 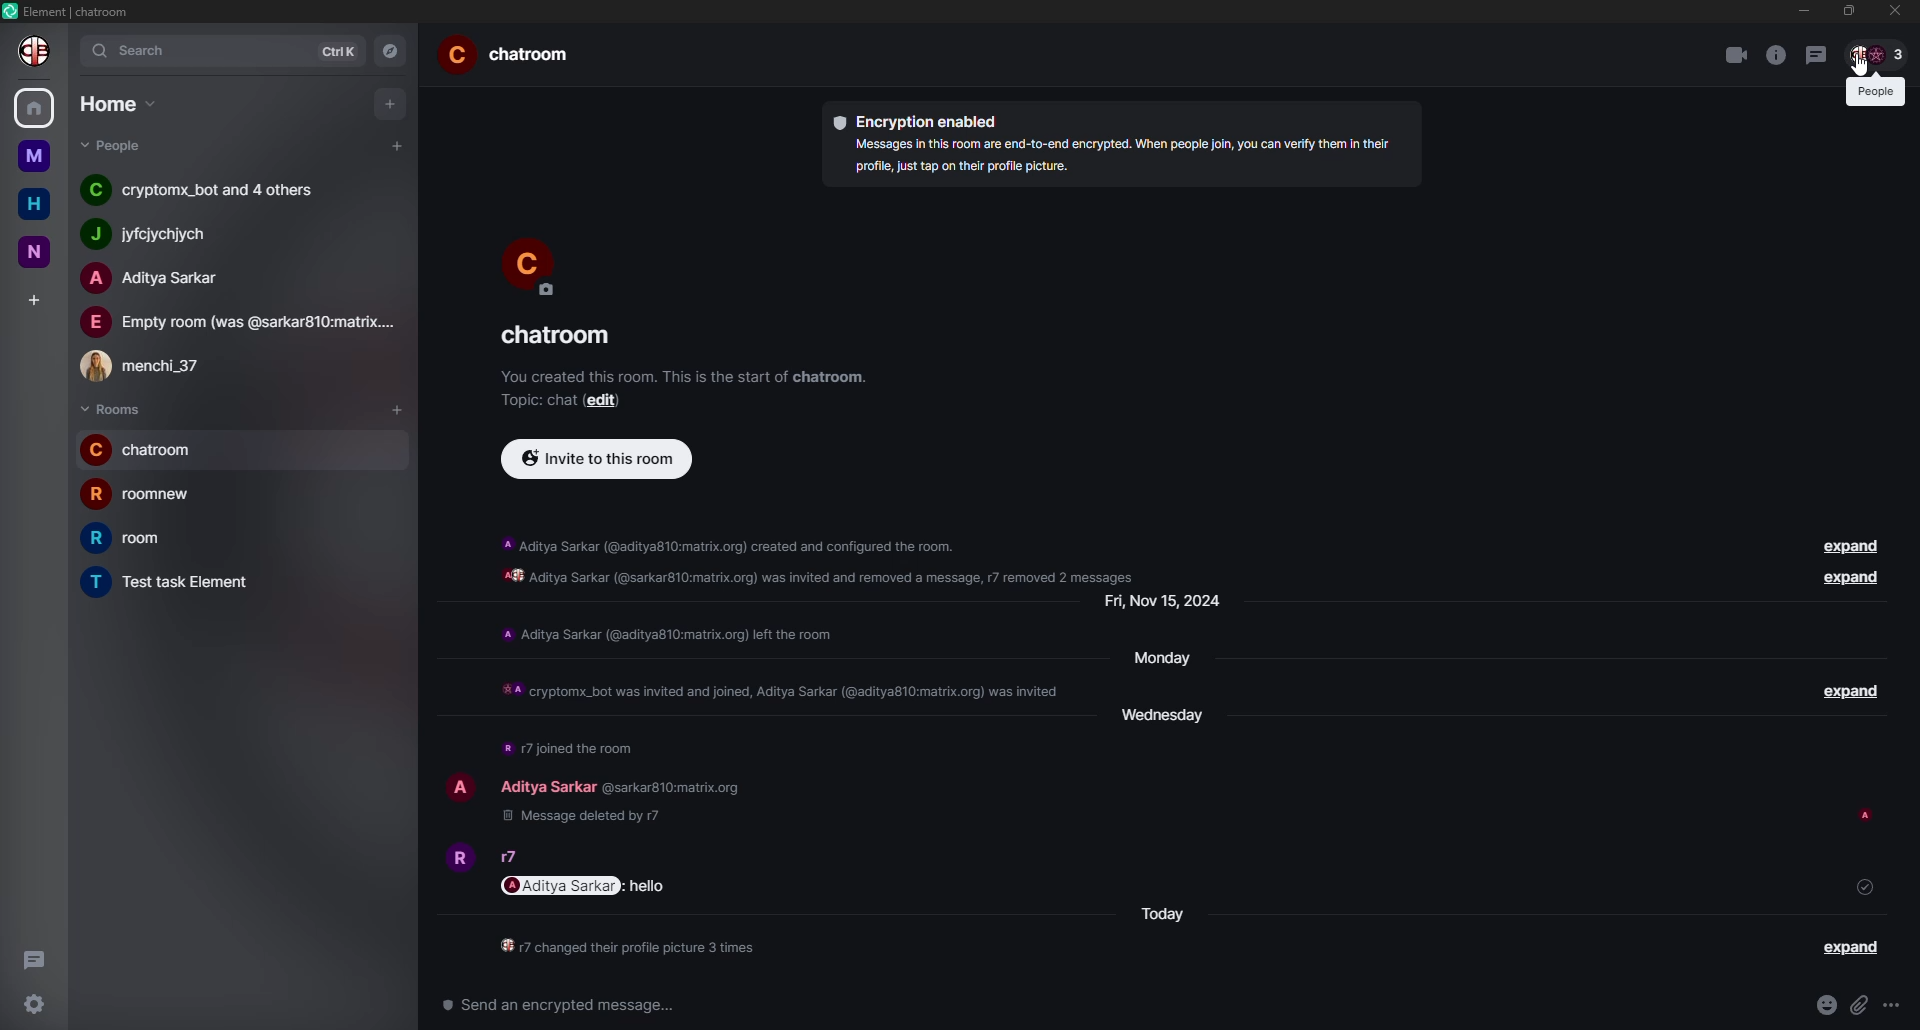 What do you see at coordinates (1172, 605) in the screenshot?
I see `day` at bounding box center [1172, 605].